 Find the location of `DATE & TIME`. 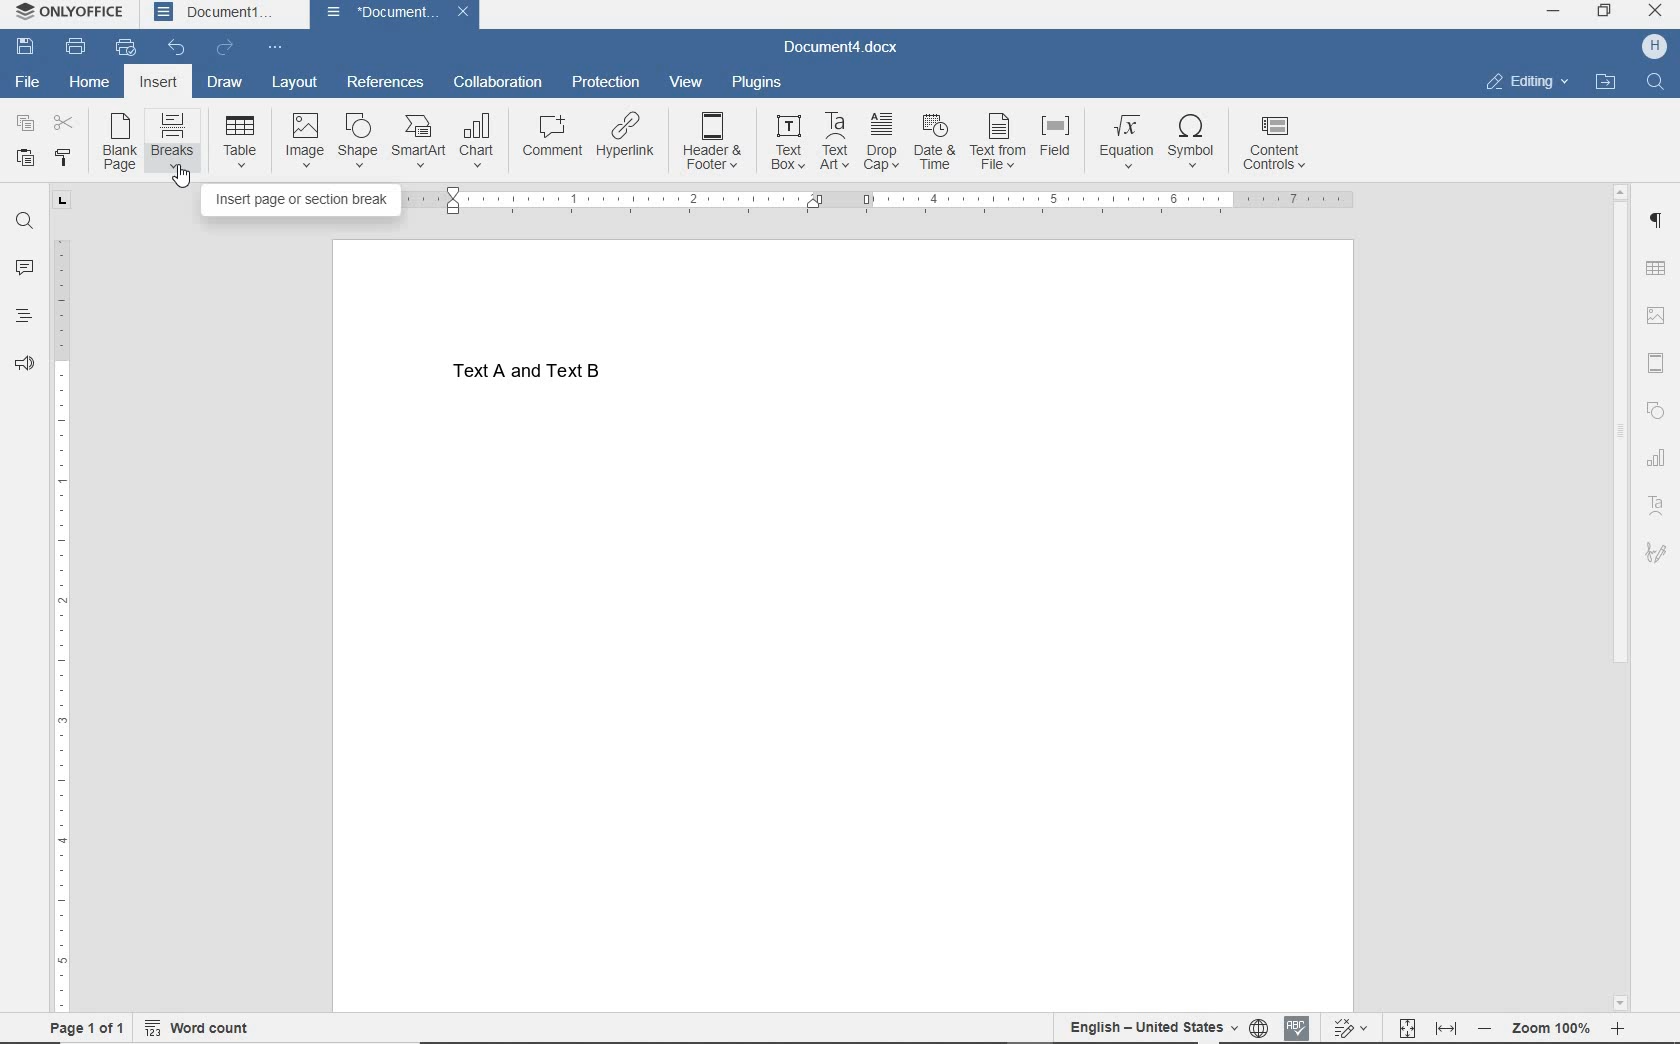

DATE & TIME is located at coordinates (936, 145).